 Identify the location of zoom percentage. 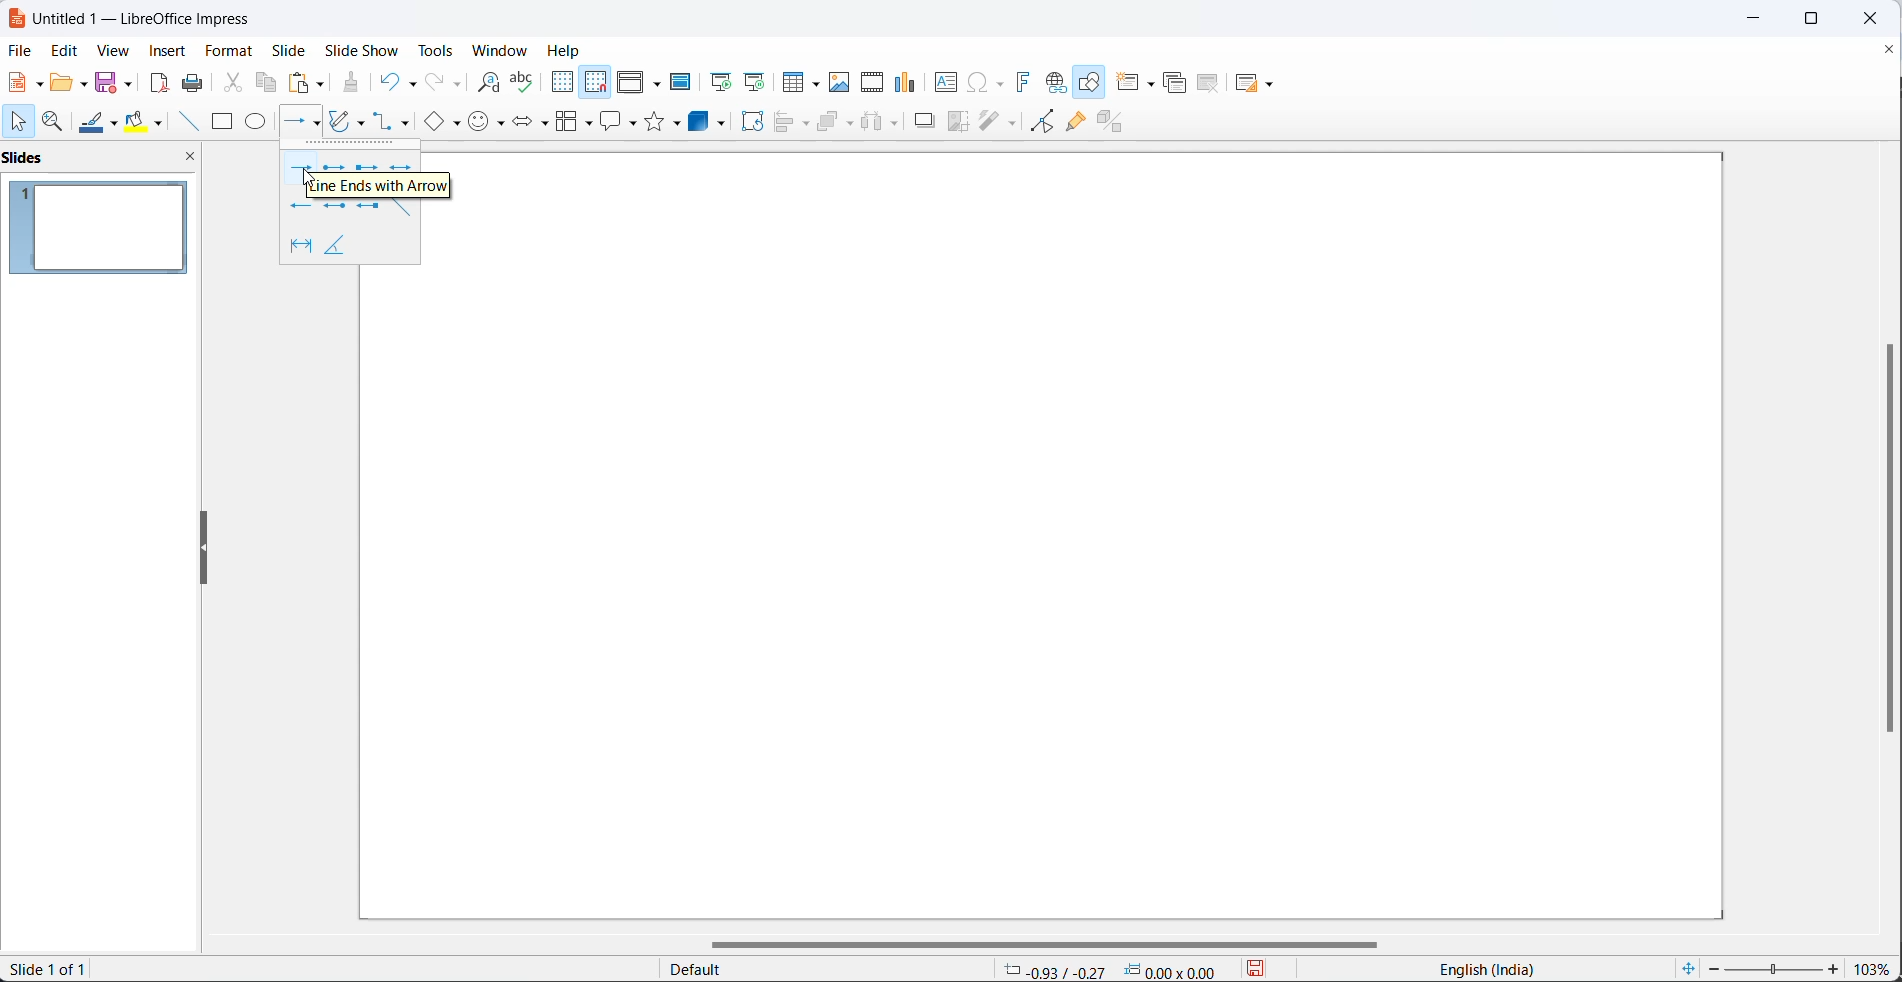
(1877, 966).